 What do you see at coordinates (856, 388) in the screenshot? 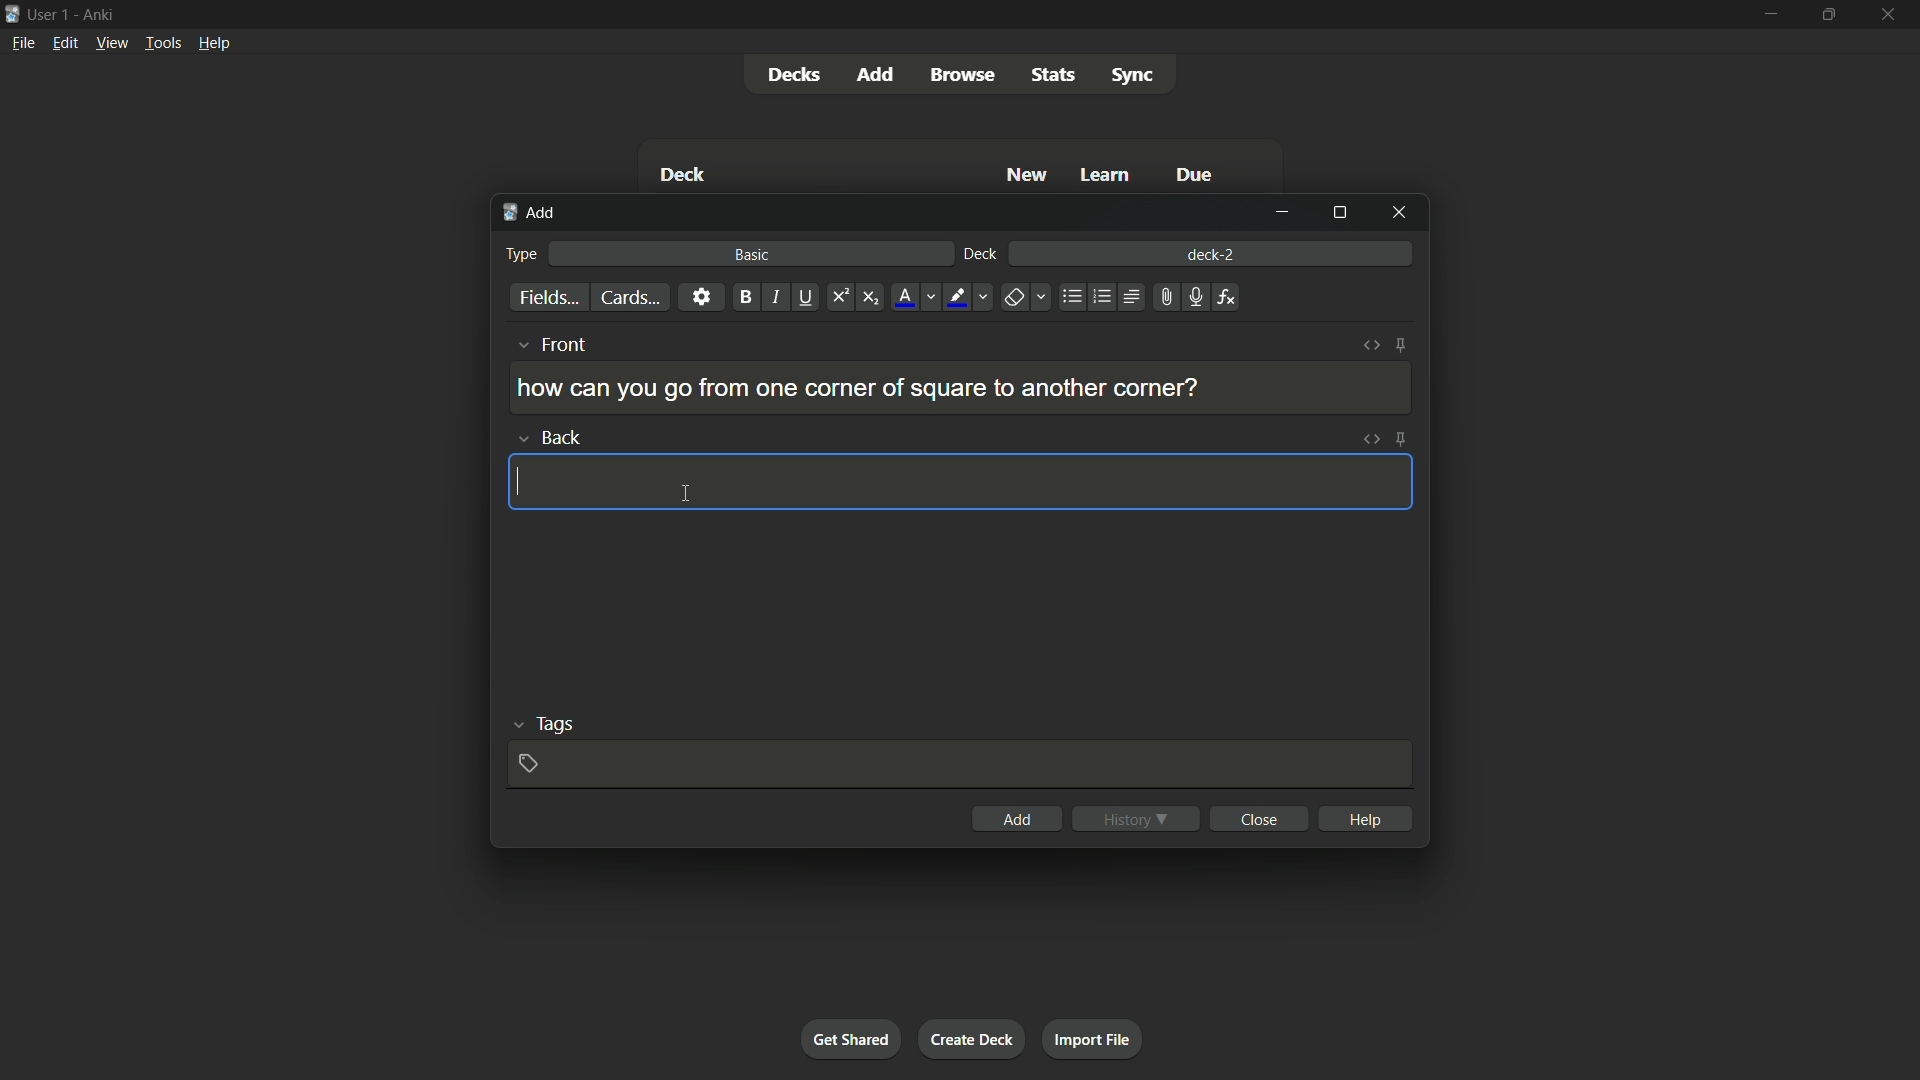
I see `how can you go from one corner of square to another corner?` at bounding box center [856, 388].